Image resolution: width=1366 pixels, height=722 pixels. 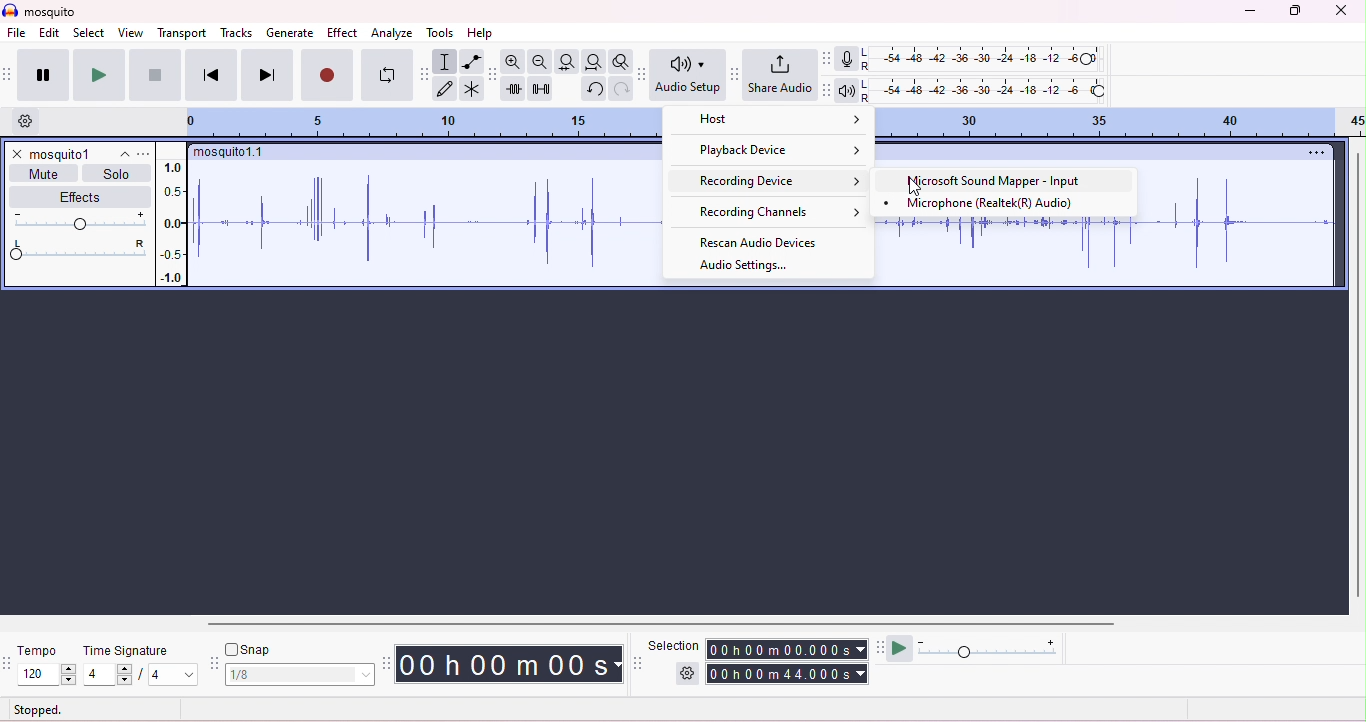 What do you see at coordinates (46, 173) in the screenshot?
I see `mute` at bounding box center [46, 173].